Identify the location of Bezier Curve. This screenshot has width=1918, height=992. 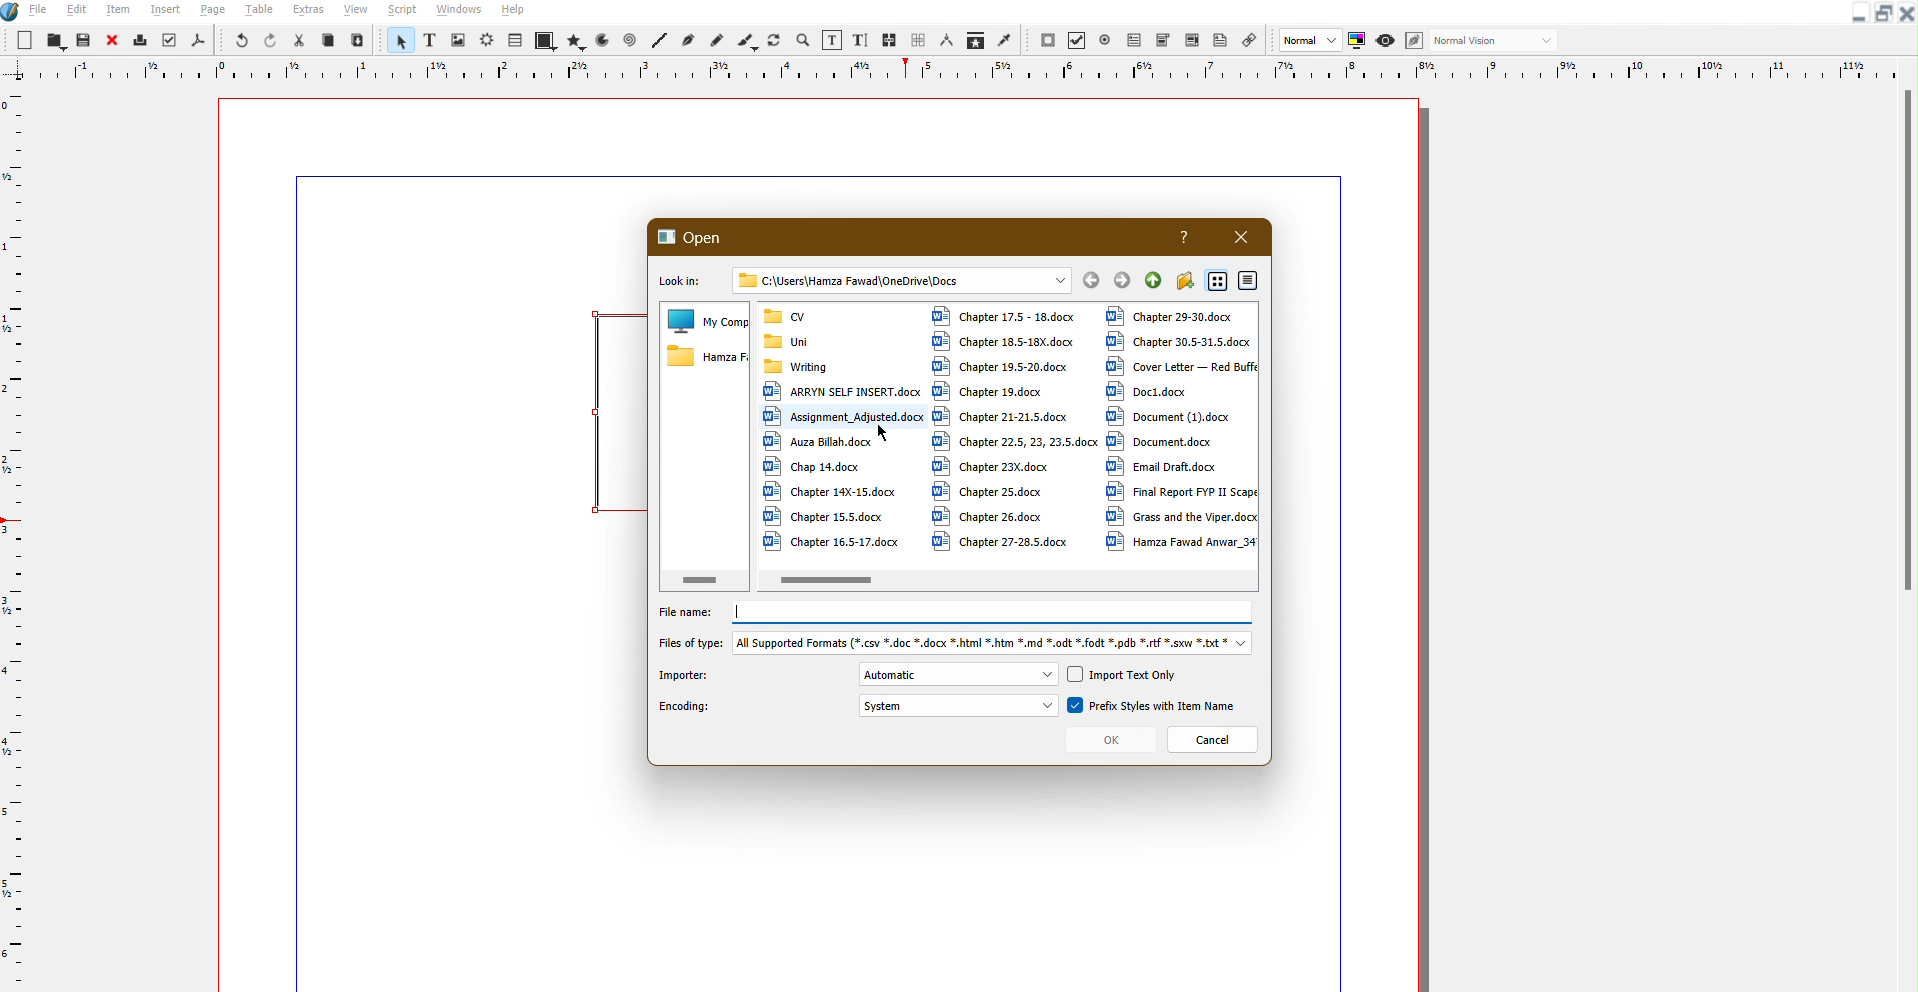
(688, 39).